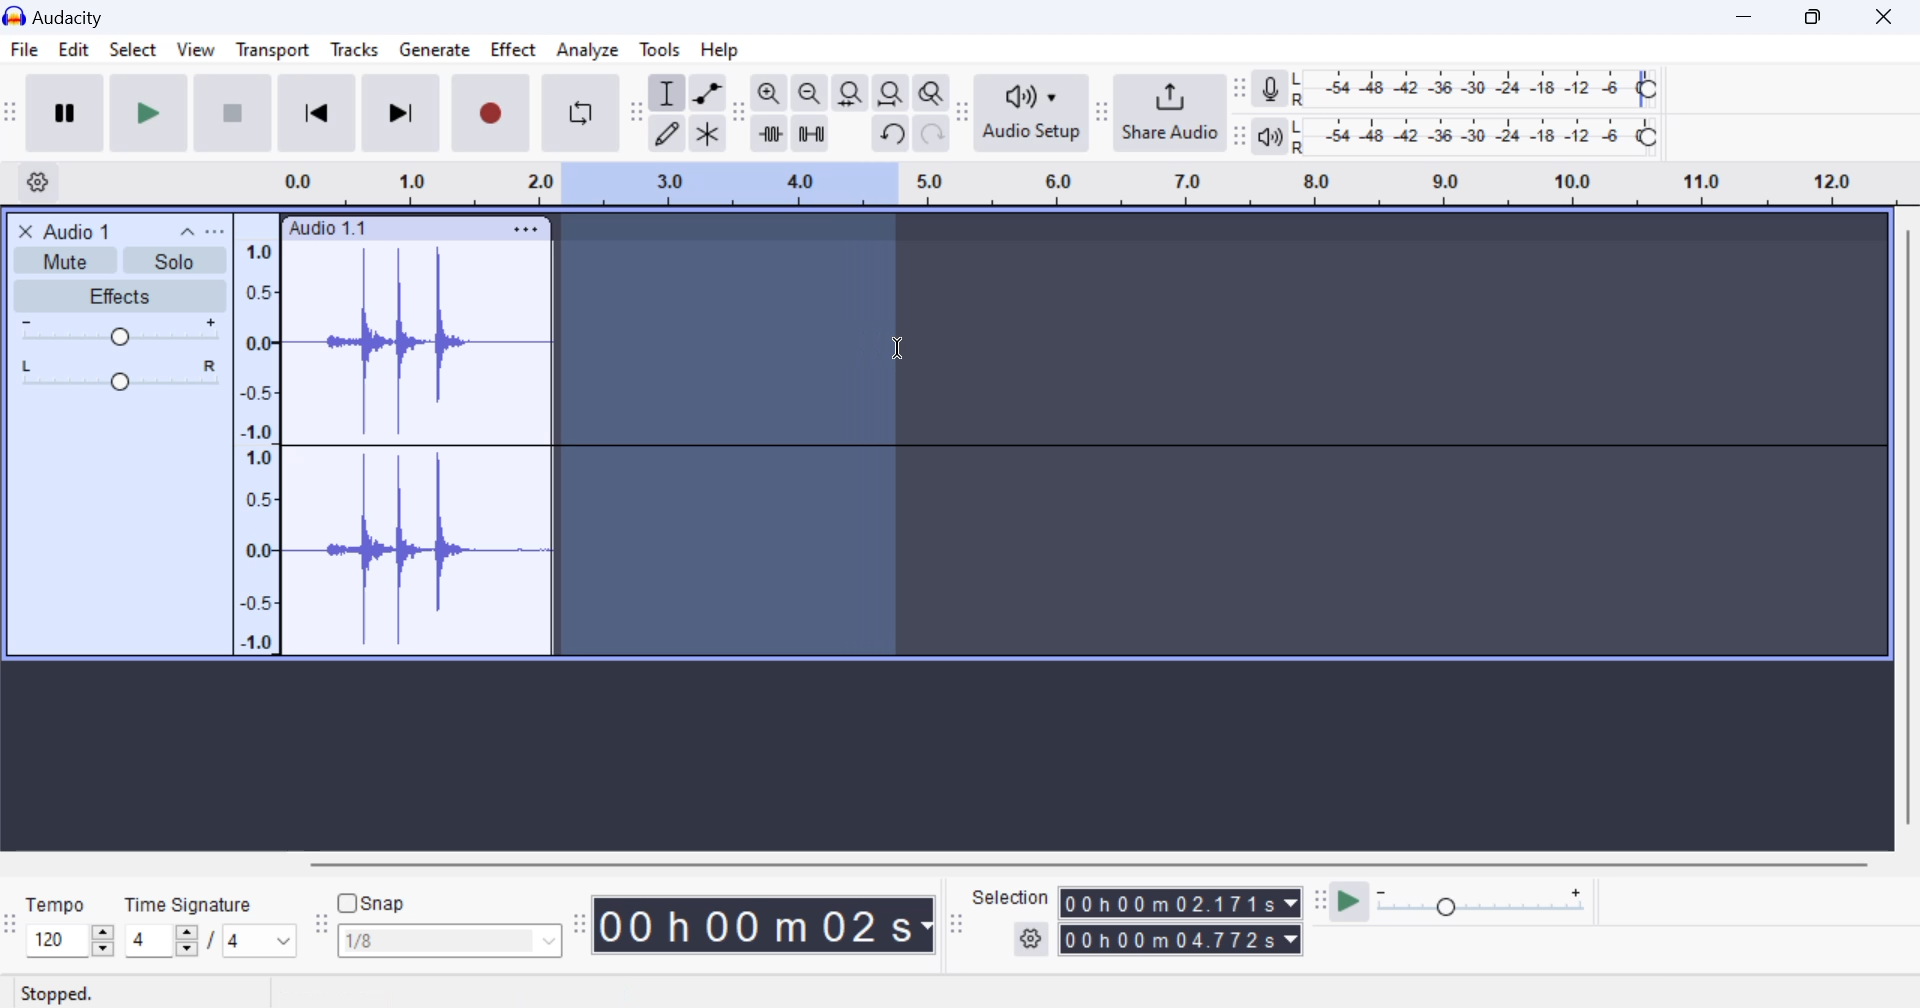 The height and width of the screenshot is (1008, 1920). What do you see at coordinates (1819, 15) in the screenshot?
I see `Minimize` at bounding box center [1819, 15].